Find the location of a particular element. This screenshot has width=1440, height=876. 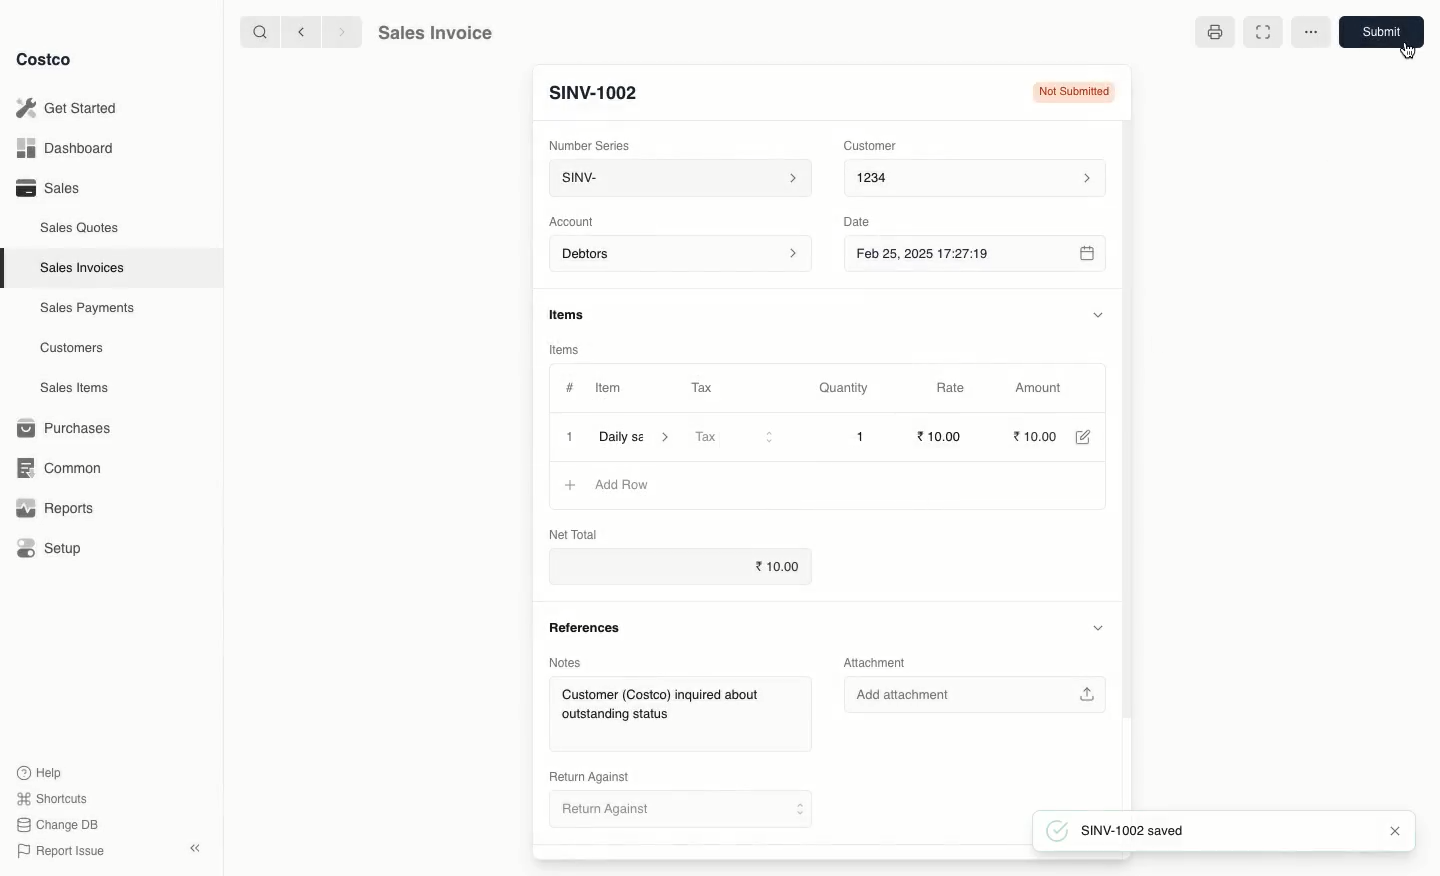

Setup is located at coordinates (50, 546).